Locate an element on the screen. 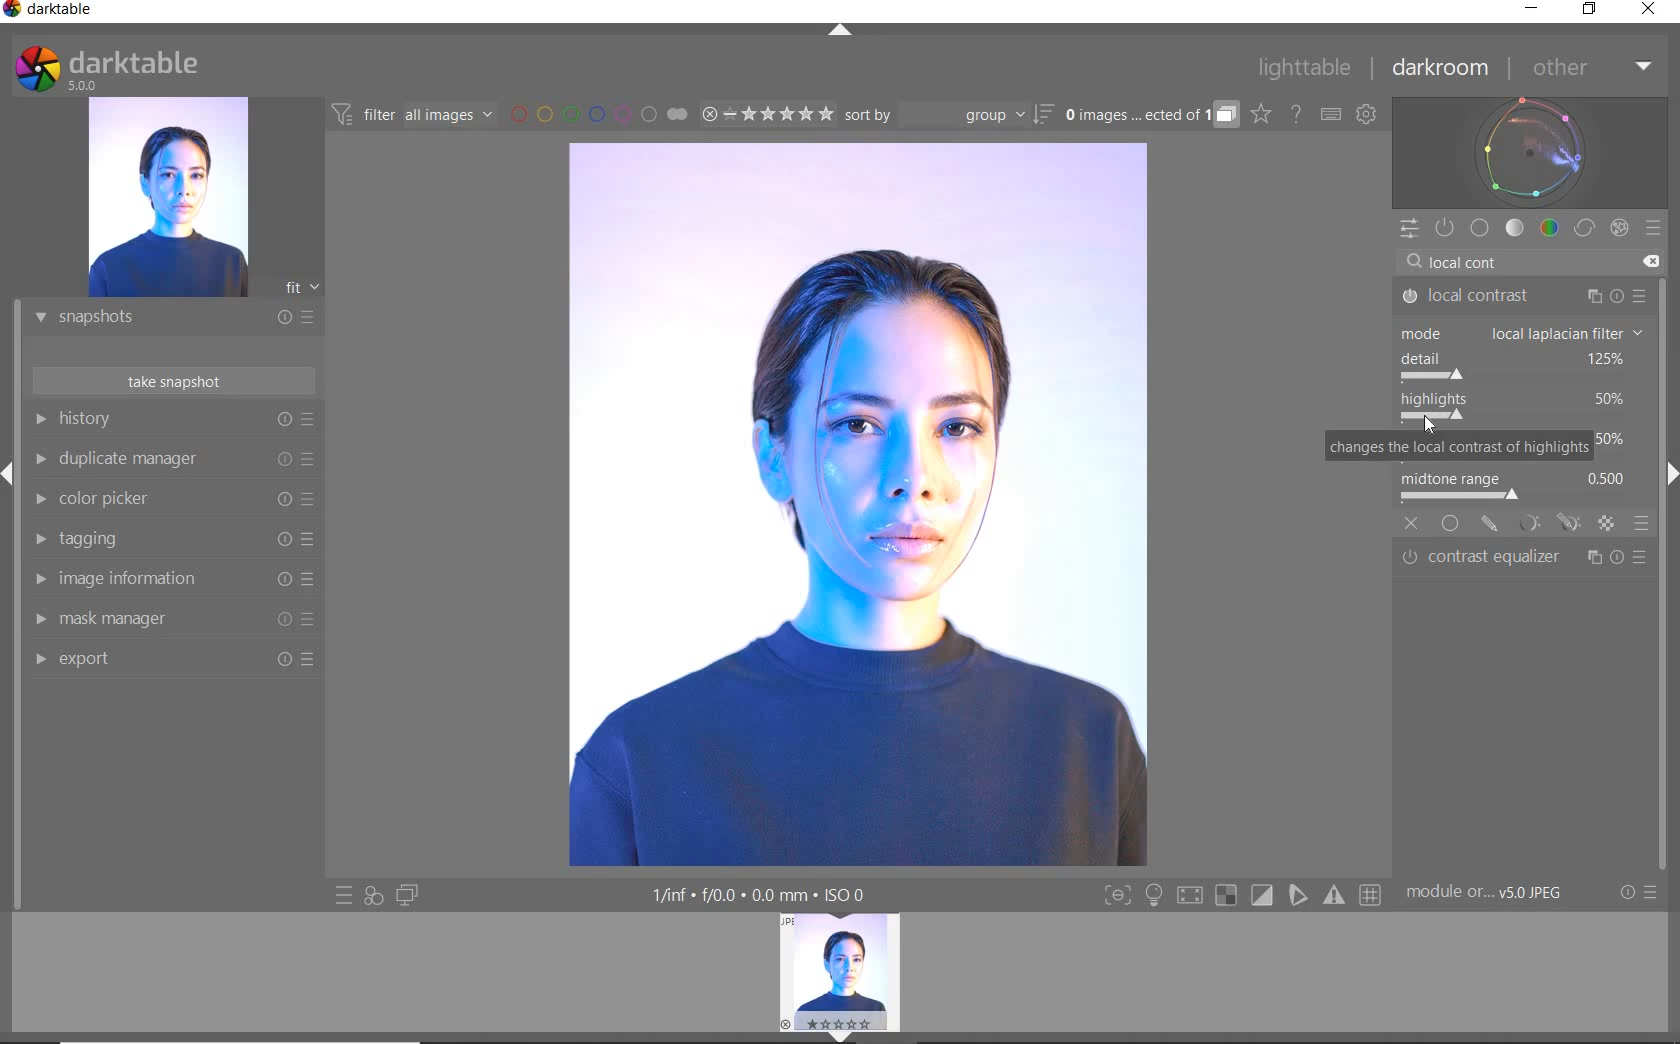 The height and width of the screenshot is (1044, 1680). contrast equalizer is located at coordinates (1526, 558).